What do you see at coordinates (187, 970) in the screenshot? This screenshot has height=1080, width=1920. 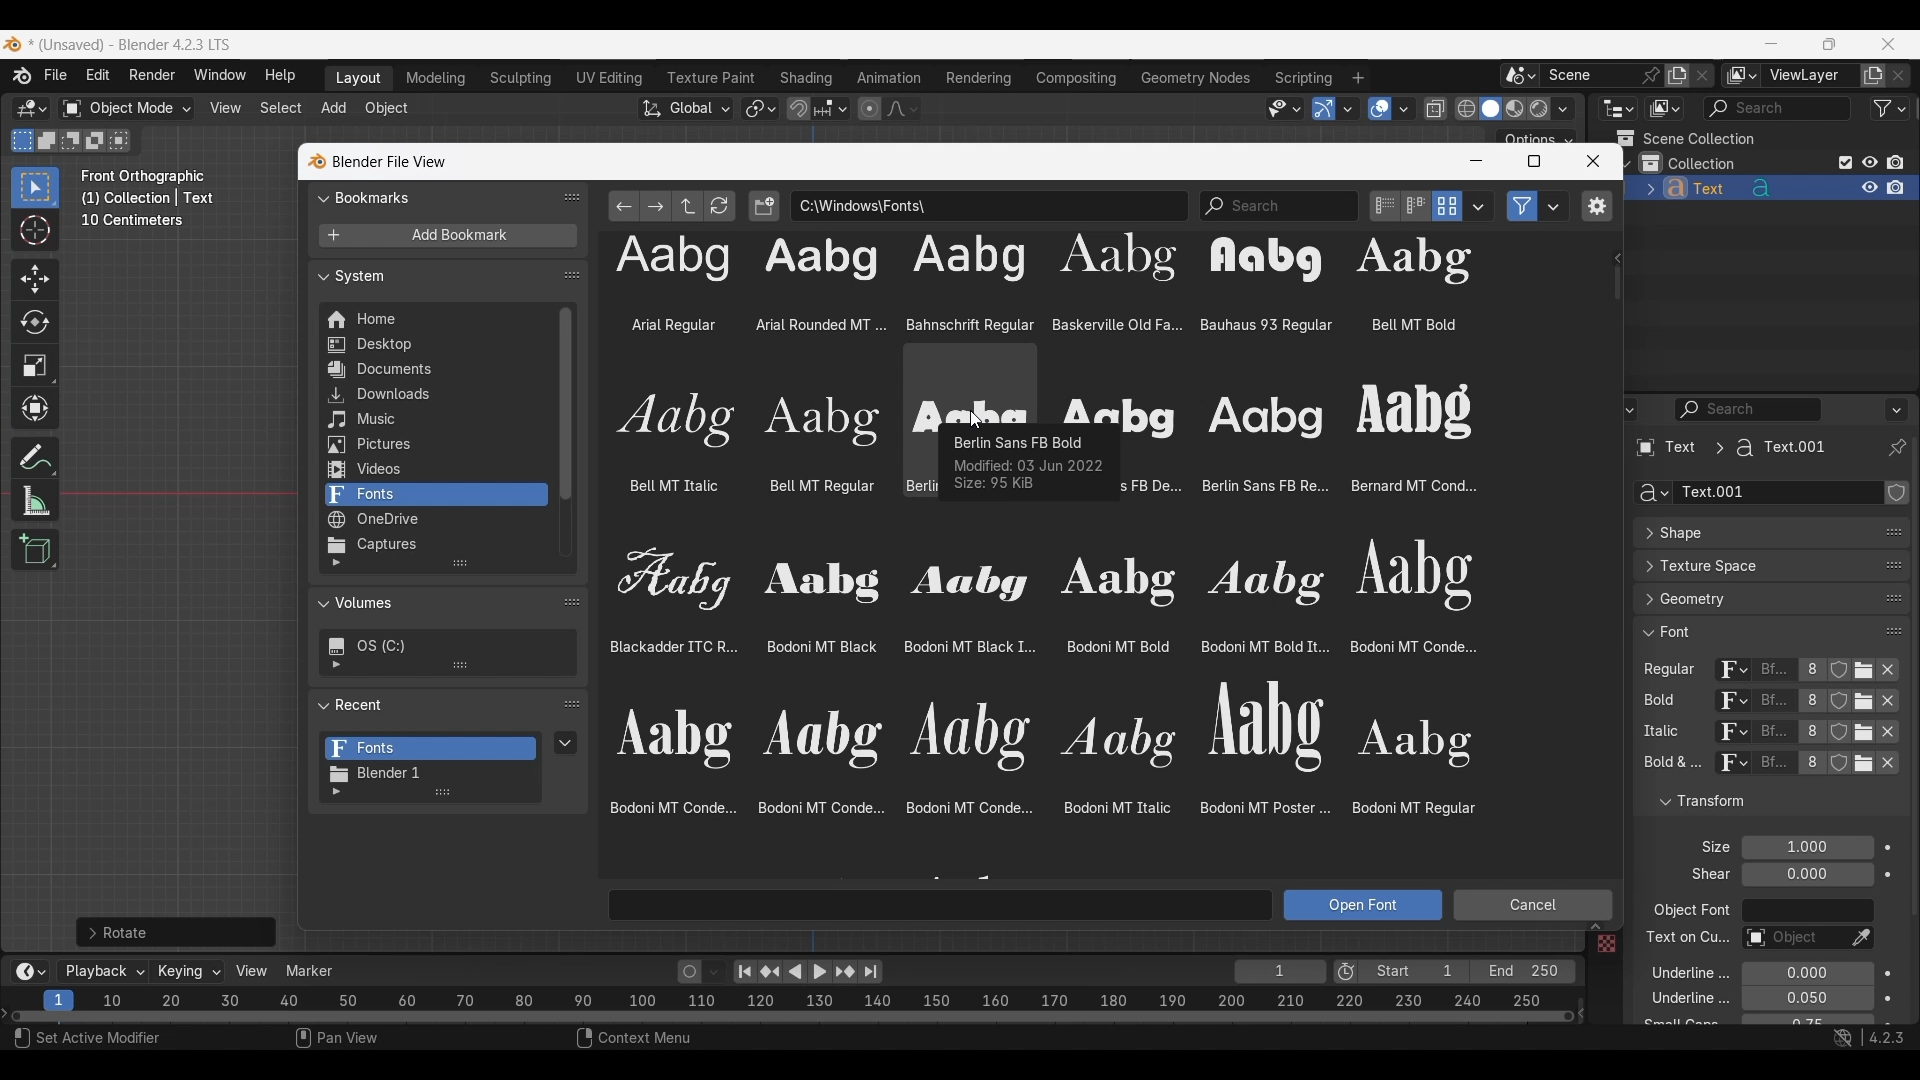 I see `Keying` at bounding box center [187, 970].